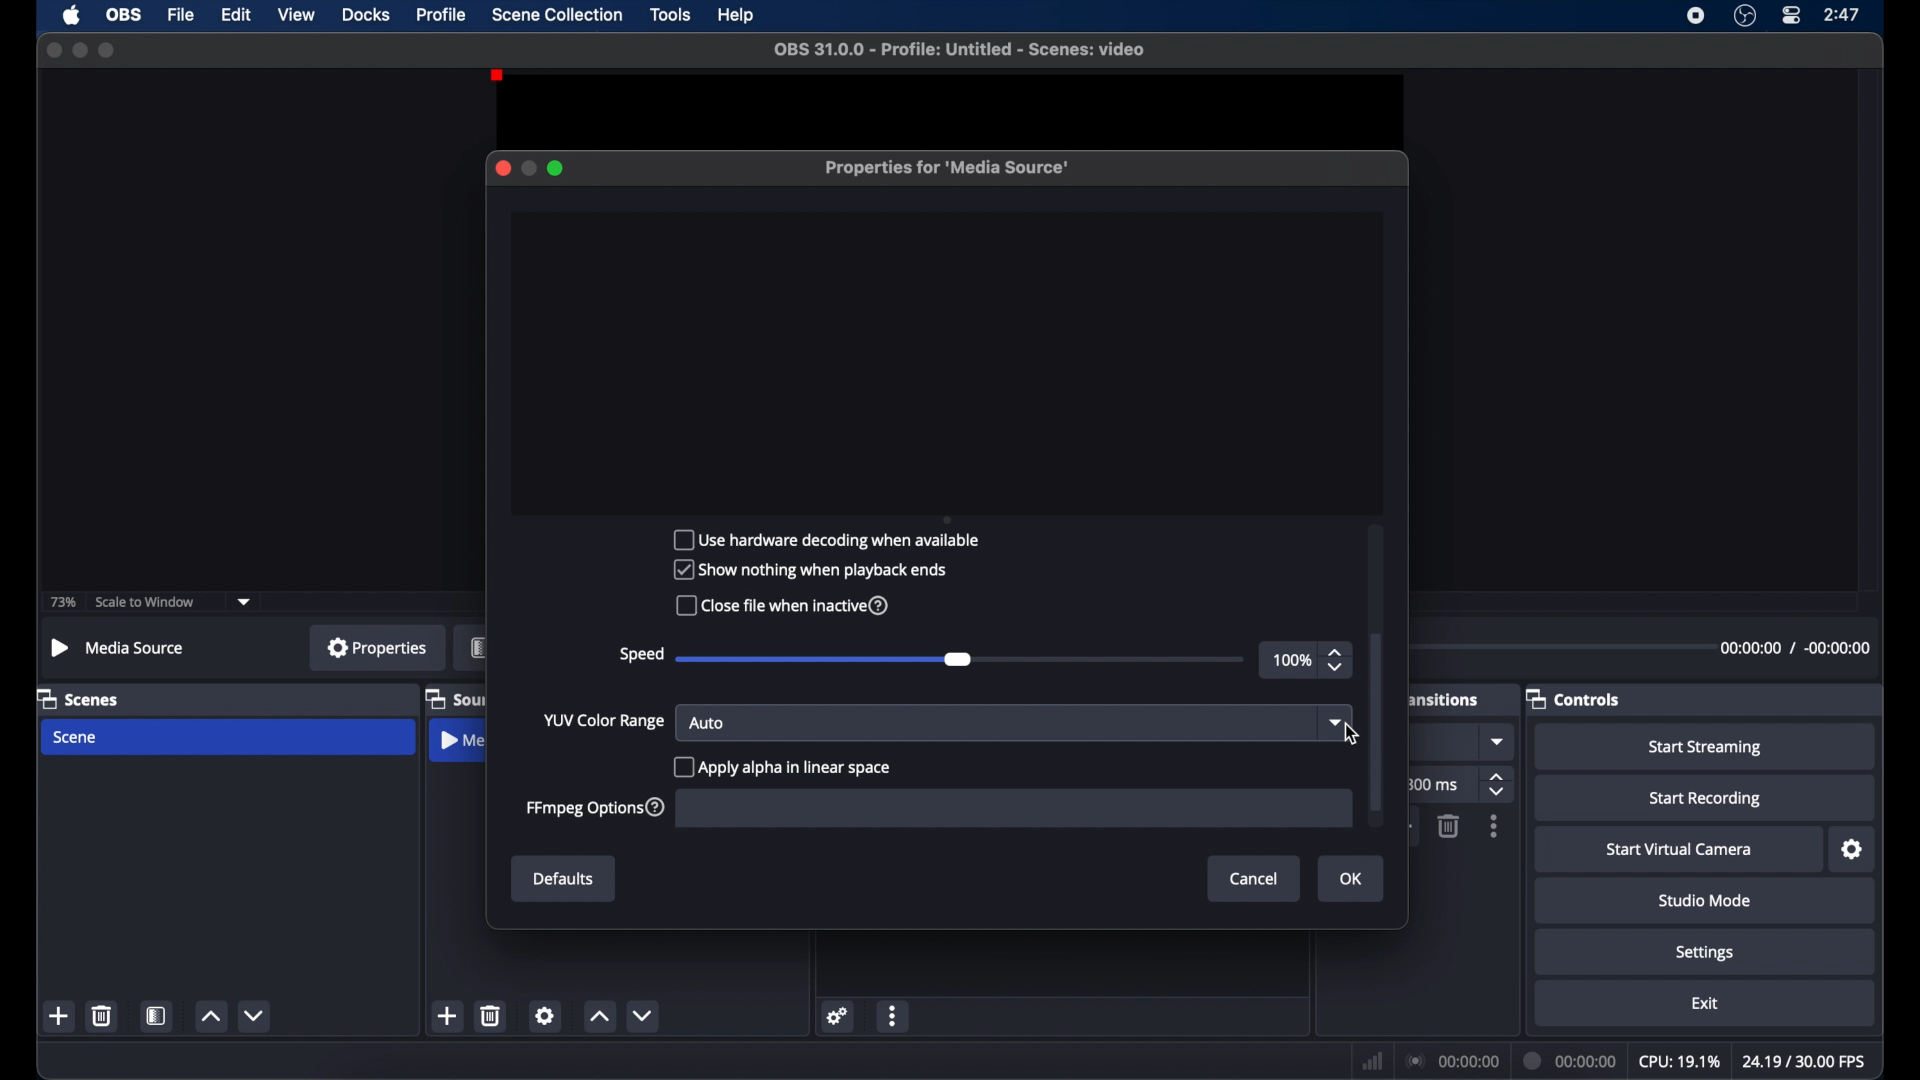  I want to click on add, so click(446, 1015).